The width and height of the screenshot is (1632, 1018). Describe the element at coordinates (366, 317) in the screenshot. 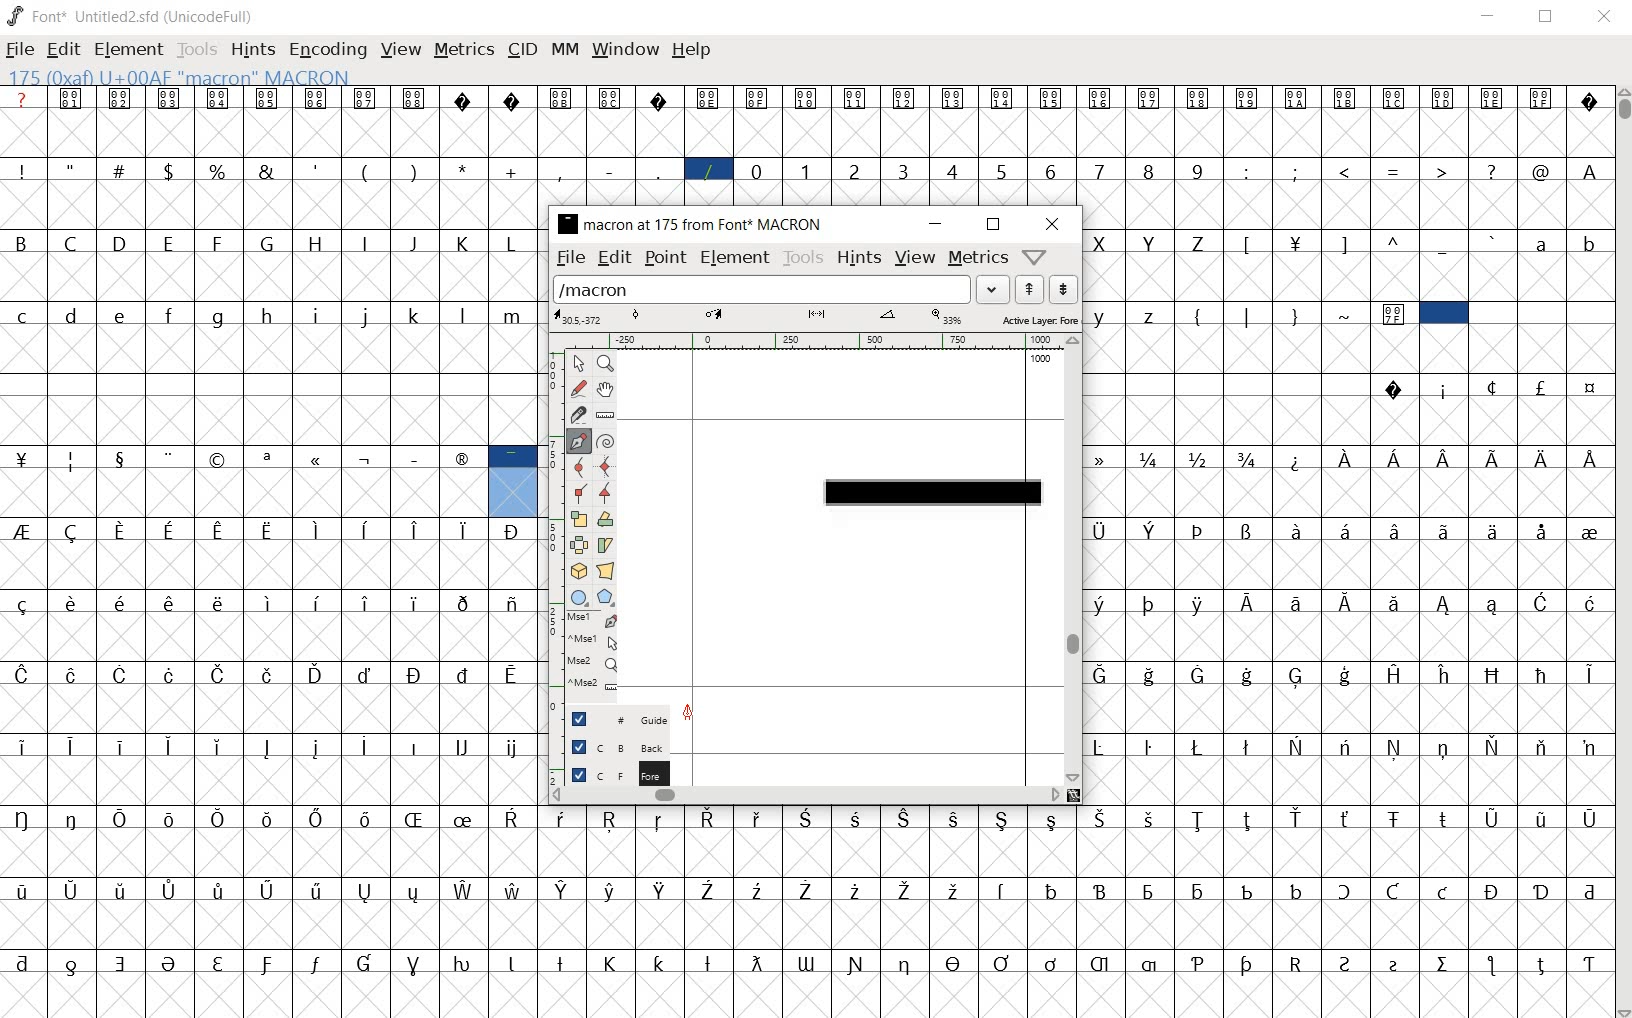

I see `j` at that location.